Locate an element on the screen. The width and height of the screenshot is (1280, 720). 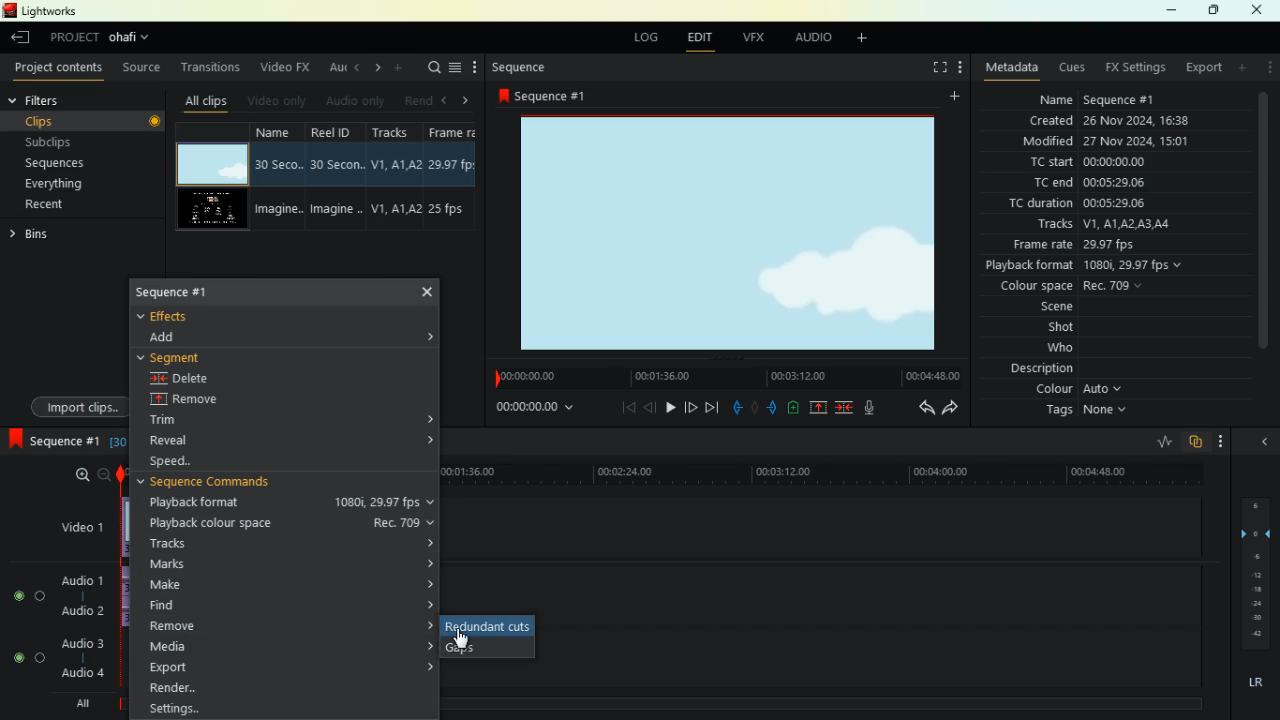
sequence is located at coordinates (215, 483).